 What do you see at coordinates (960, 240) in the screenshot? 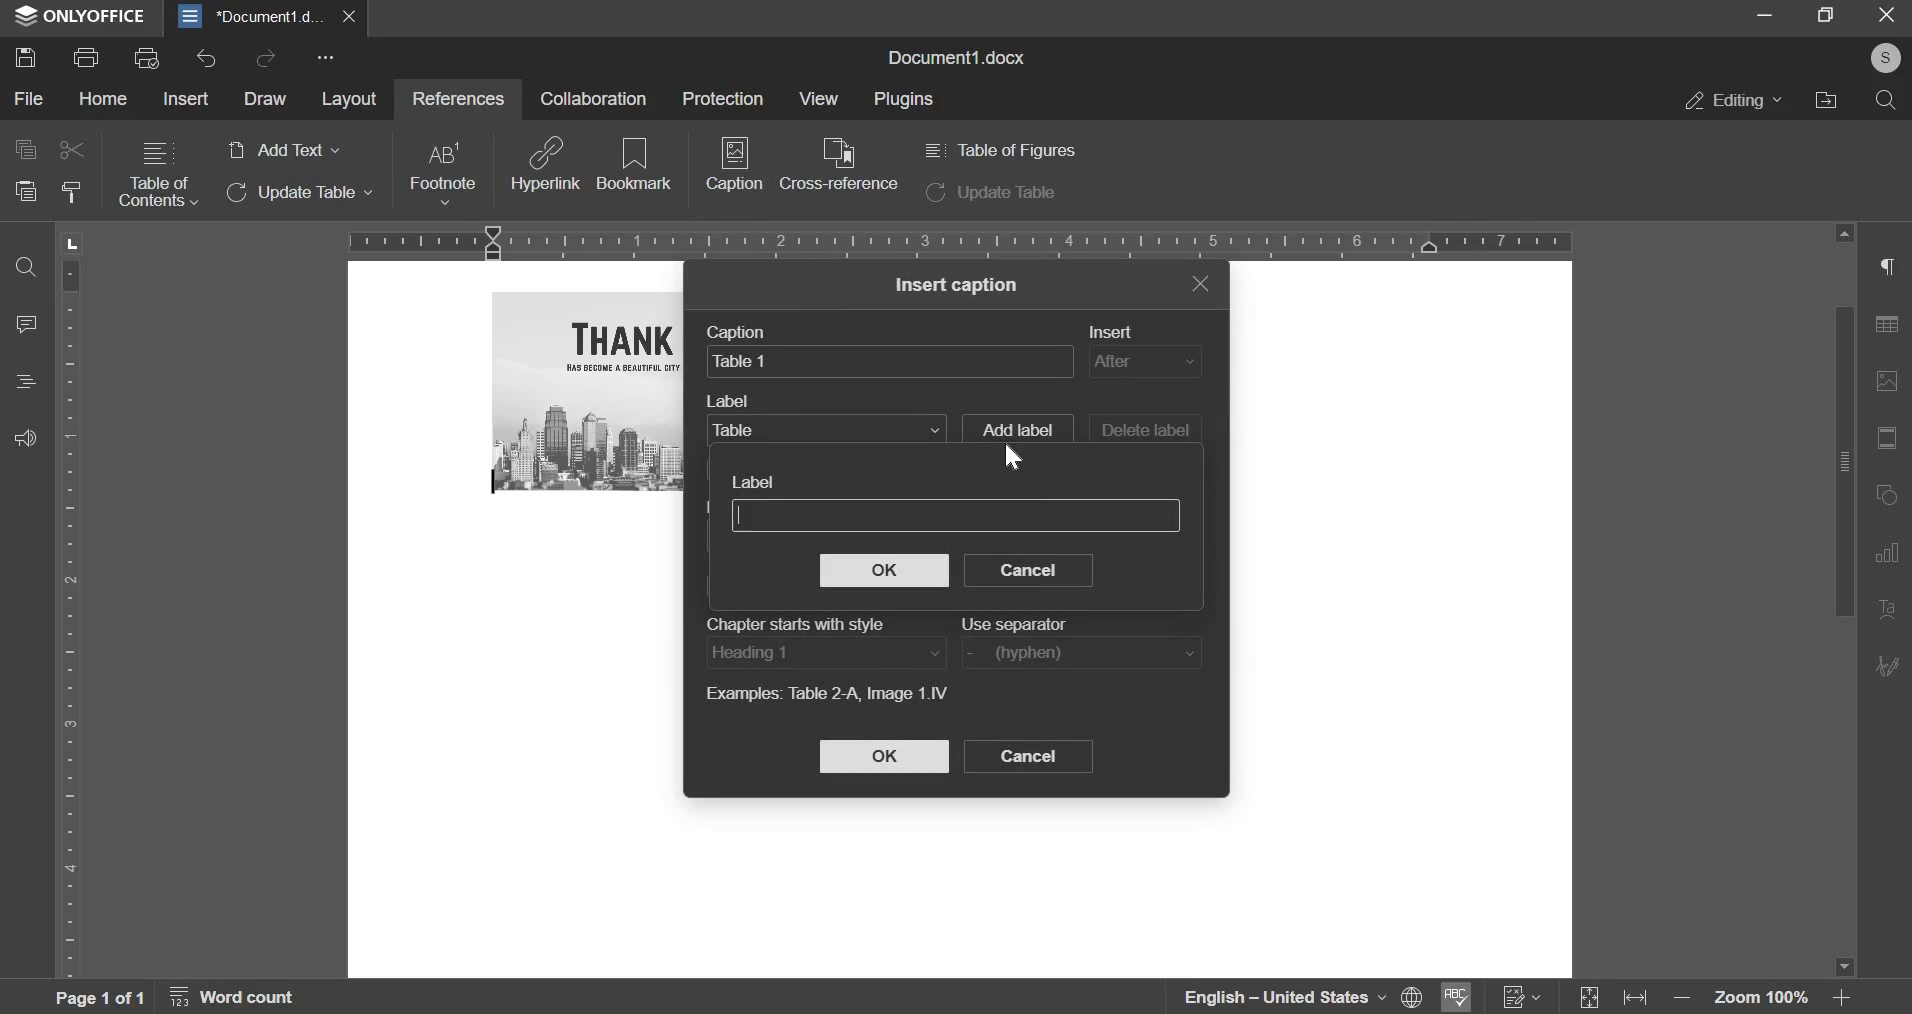
I see `horizontal scale` at bounding box center [960, 240].